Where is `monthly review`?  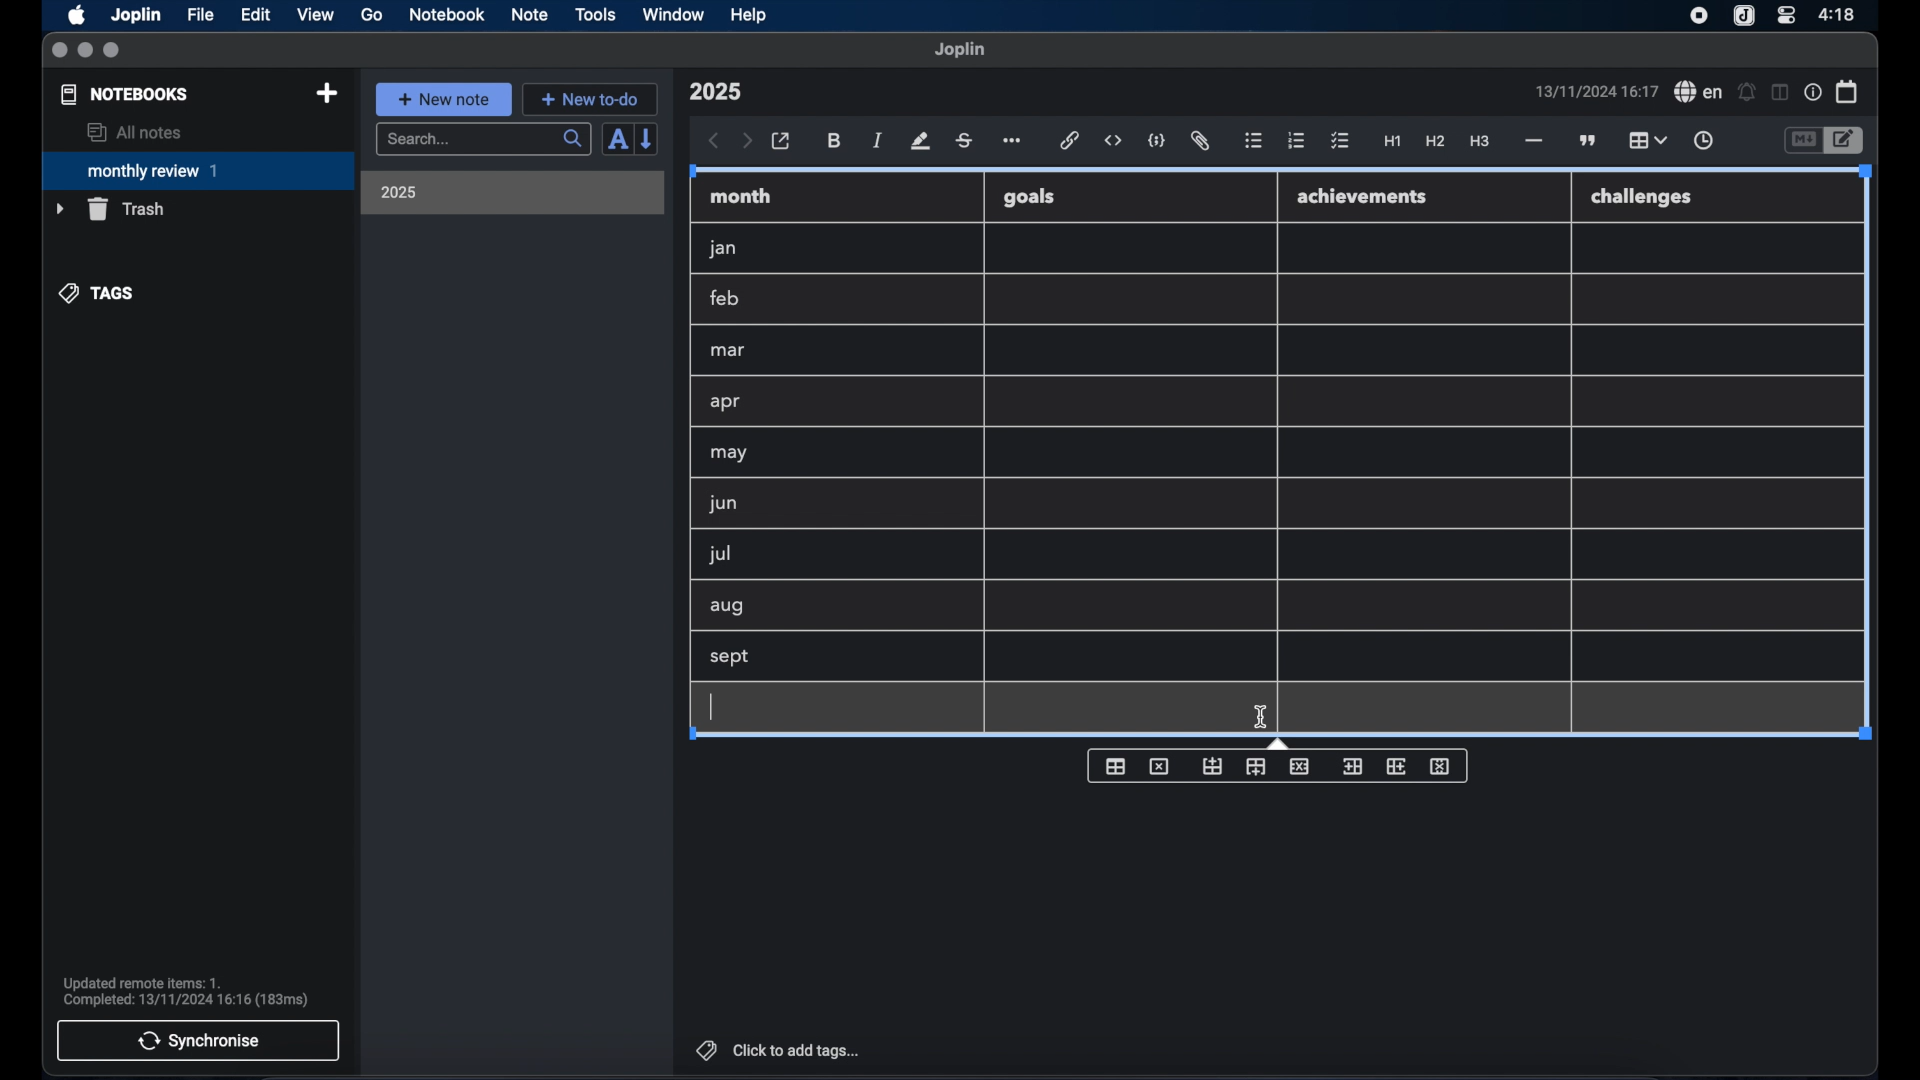 monthly review is located at coordinates (198, 169).